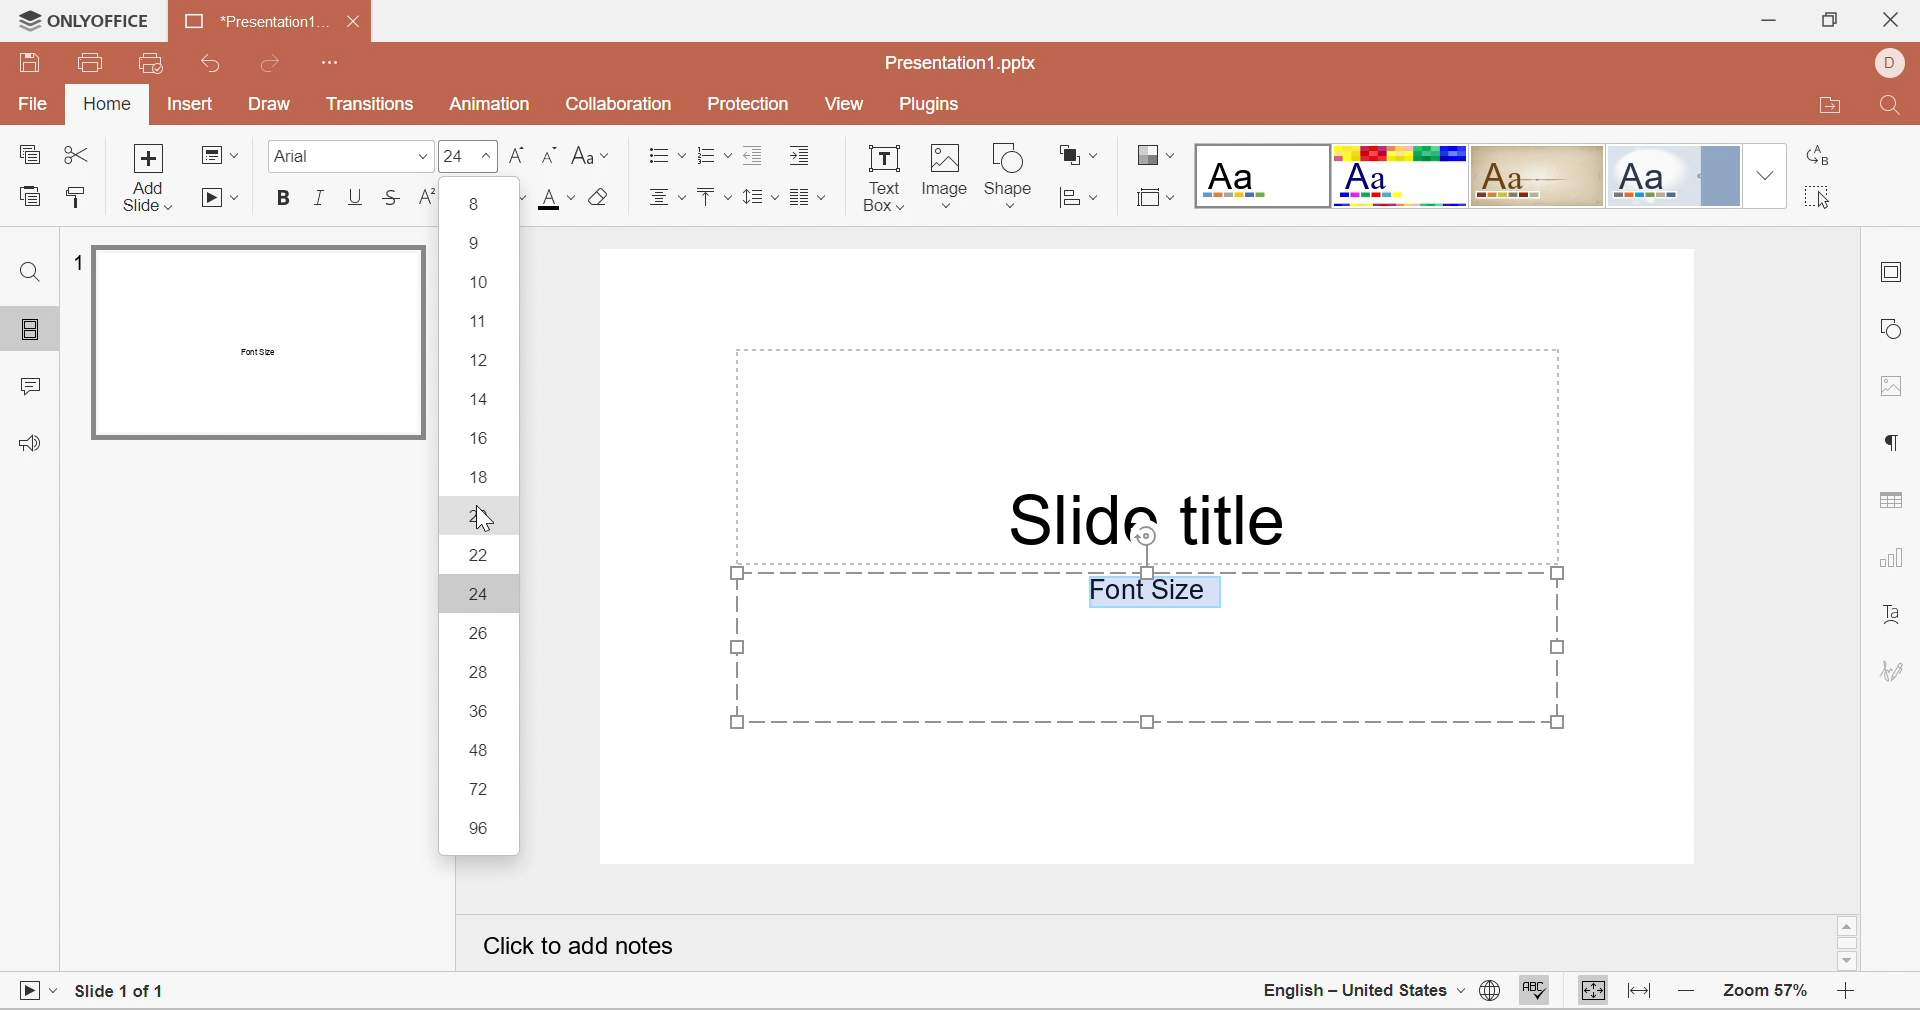 This screenshot has height=1010, width=1920. What do you see at coordinates (1894, 563) in the screenshot?
I see `chart settings` at bounding box center [1894, 563].